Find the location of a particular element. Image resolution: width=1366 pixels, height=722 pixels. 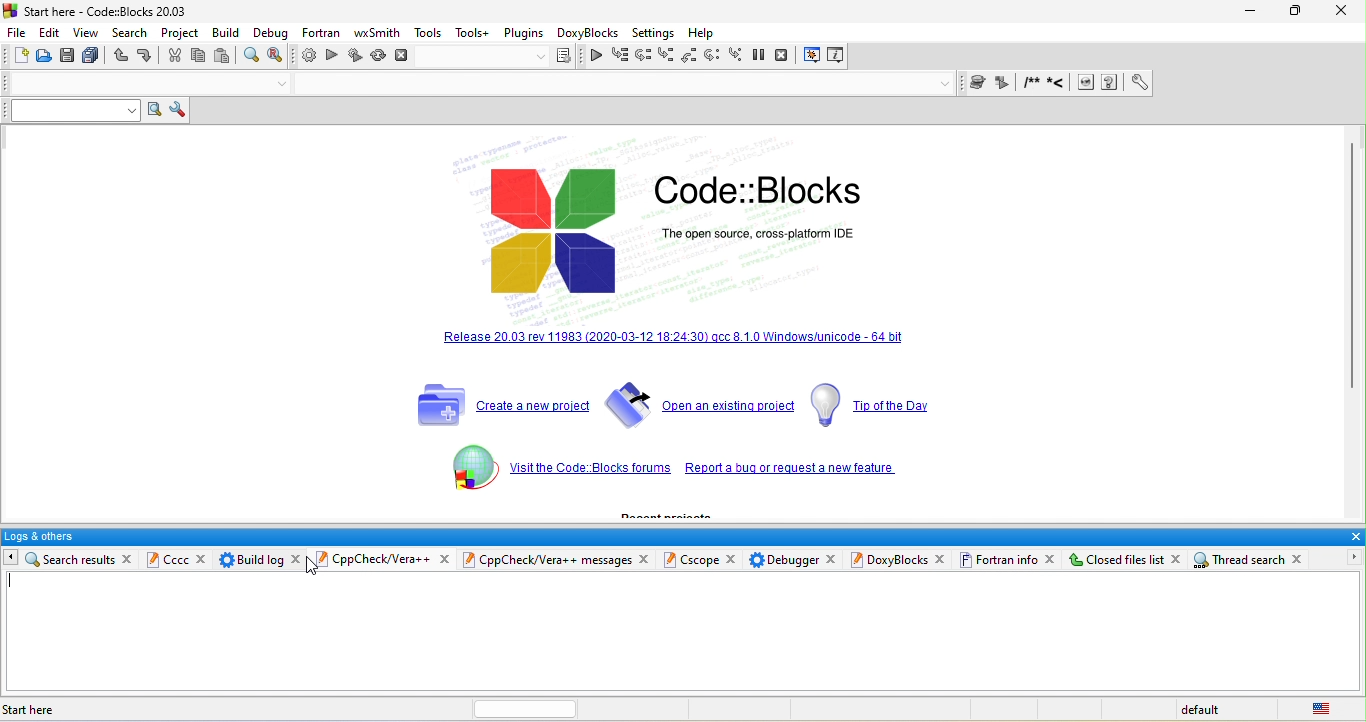

debug is located at coordinates (271, 34).